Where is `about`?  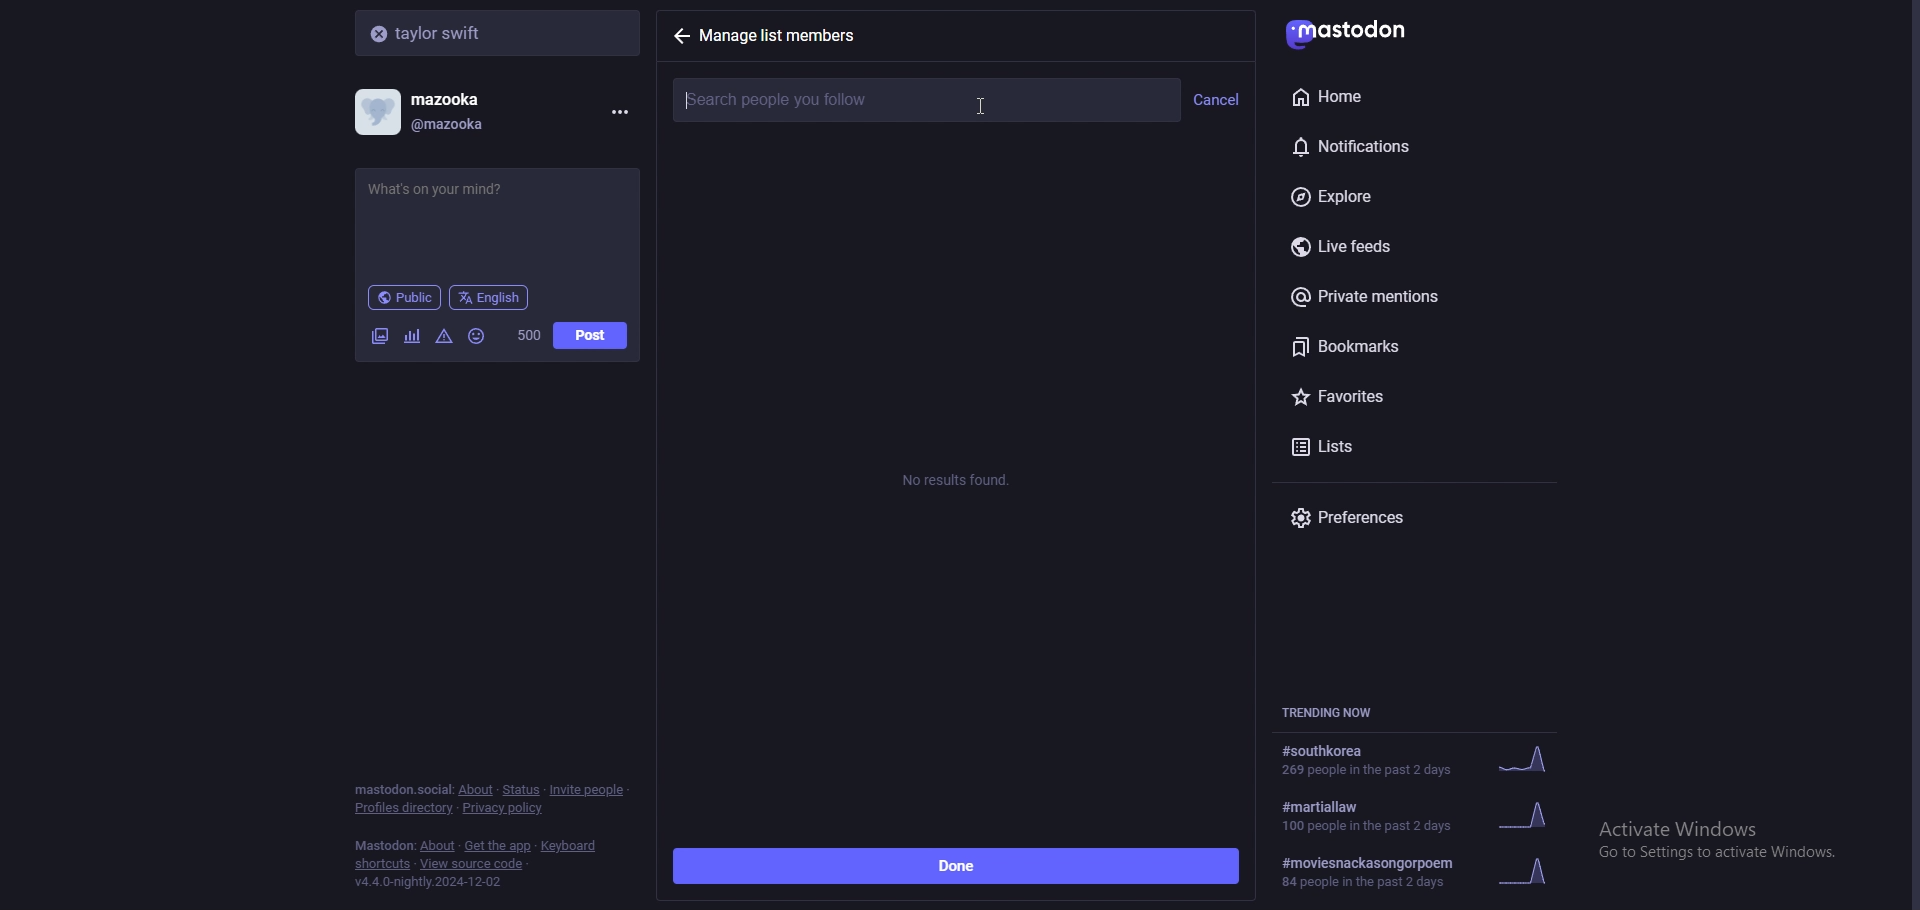 about is located at coordinates (475, 790).